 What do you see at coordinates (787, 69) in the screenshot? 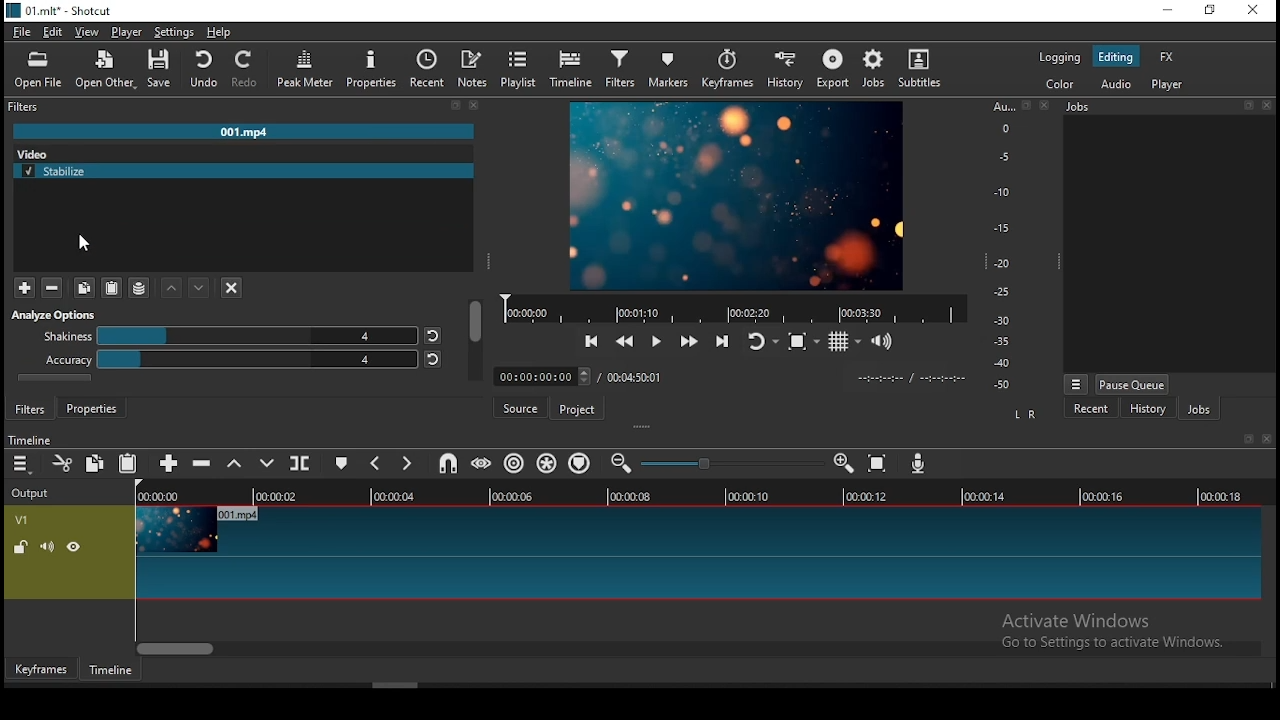
I see `history` at bounding box center [787, 69].